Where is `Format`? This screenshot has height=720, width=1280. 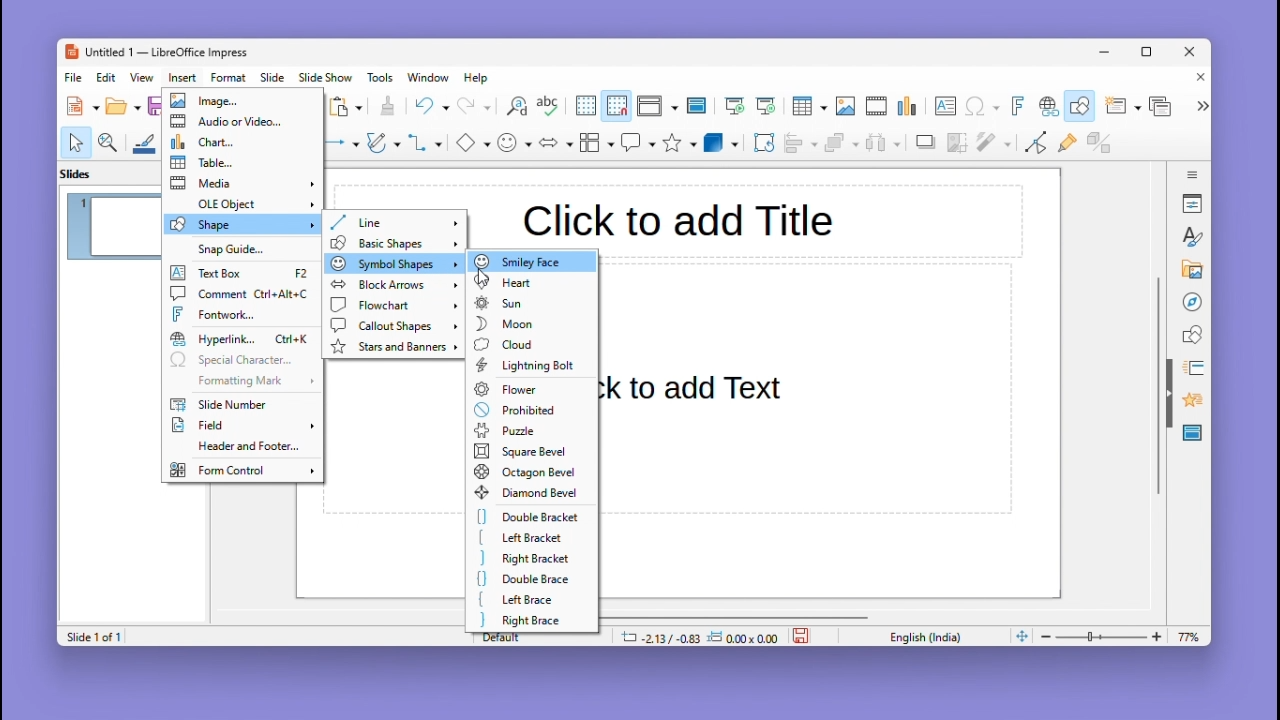 Format is located at coordinates (229, 77).